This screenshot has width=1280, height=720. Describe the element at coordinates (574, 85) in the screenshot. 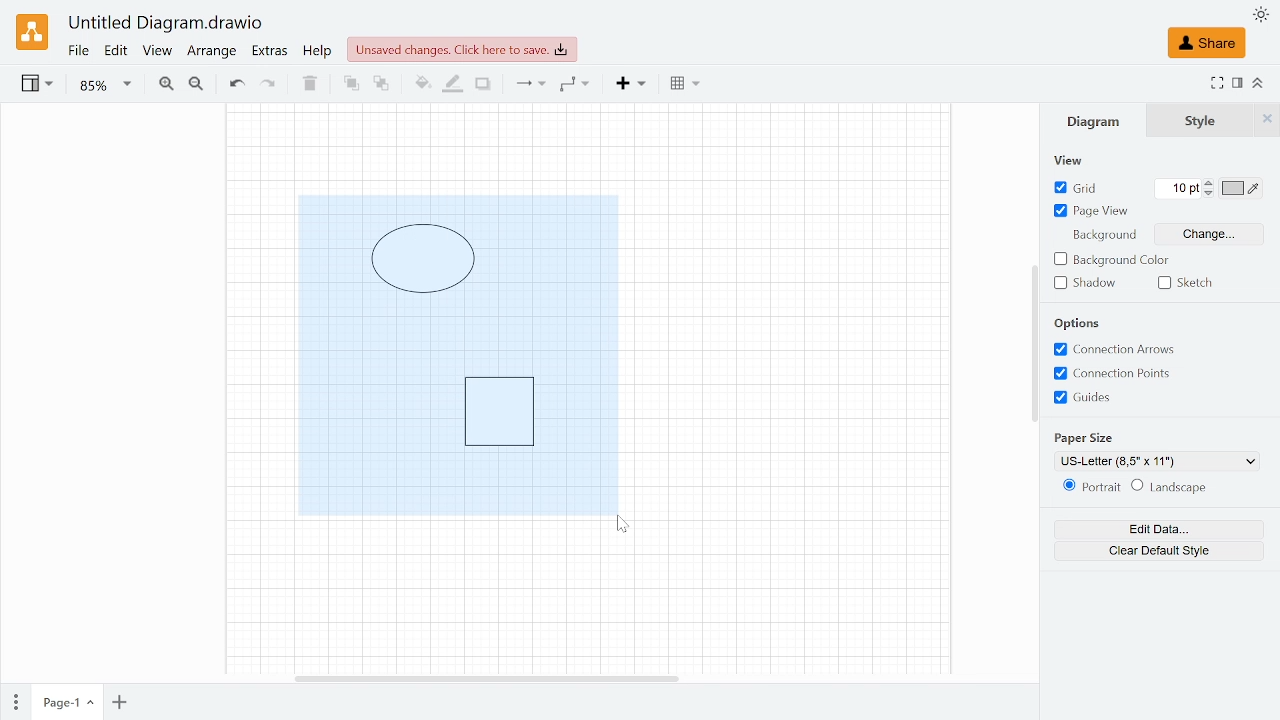

I see `Waypoints` at that location.